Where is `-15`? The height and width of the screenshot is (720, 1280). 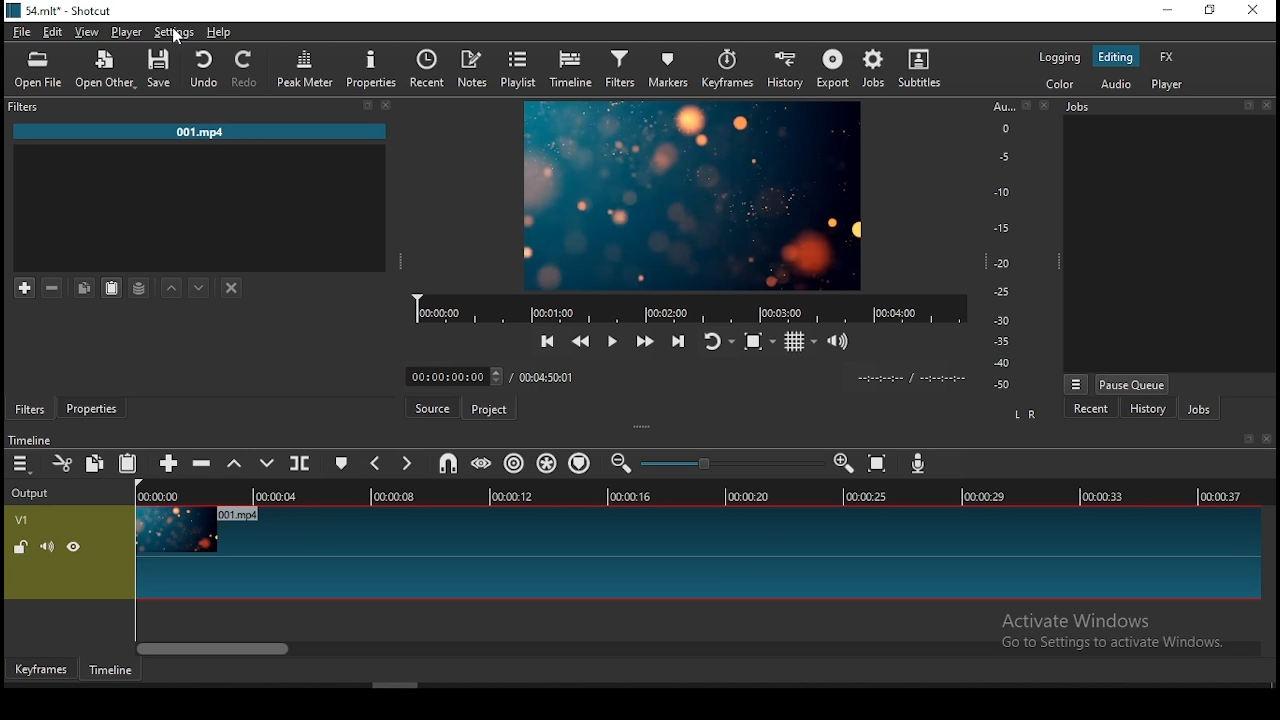 -15 is located at coordinates (1000, 227).